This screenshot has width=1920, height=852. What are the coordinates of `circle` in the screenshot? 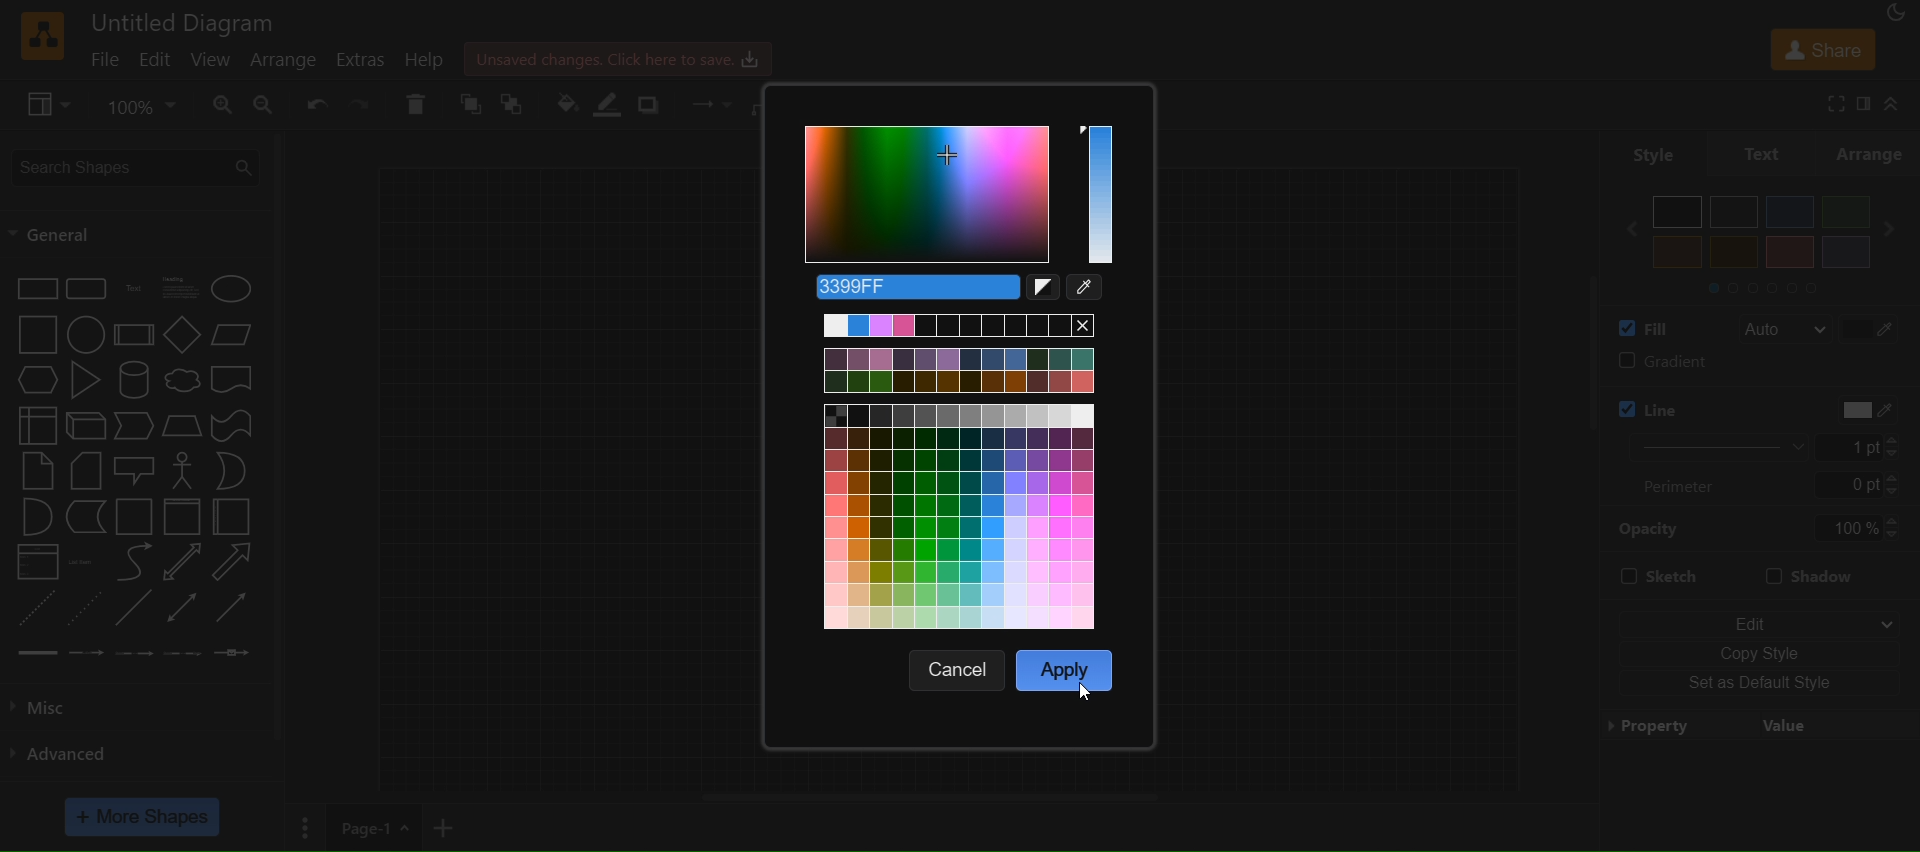 It's located at (83, 337).